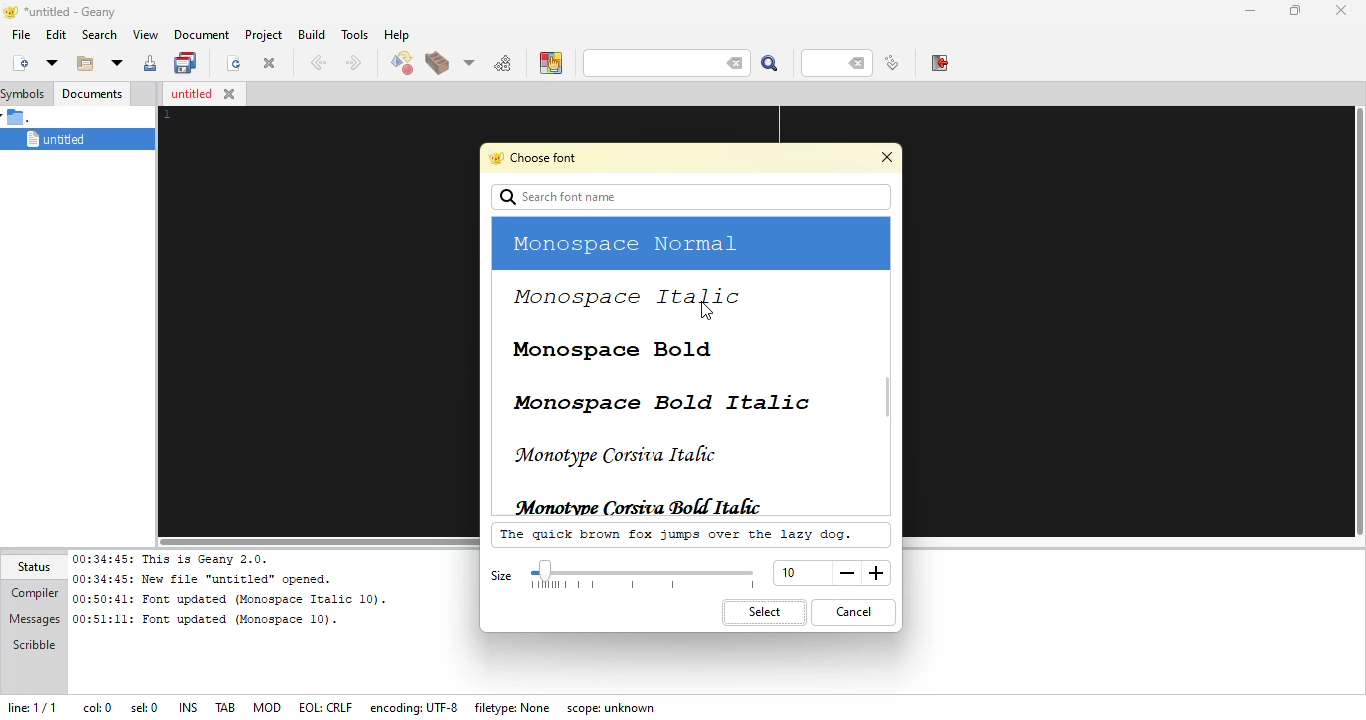  What do you see at coordinates (226, 707) in the screenshot?
I see `tab` at bounding box center [226, 707].